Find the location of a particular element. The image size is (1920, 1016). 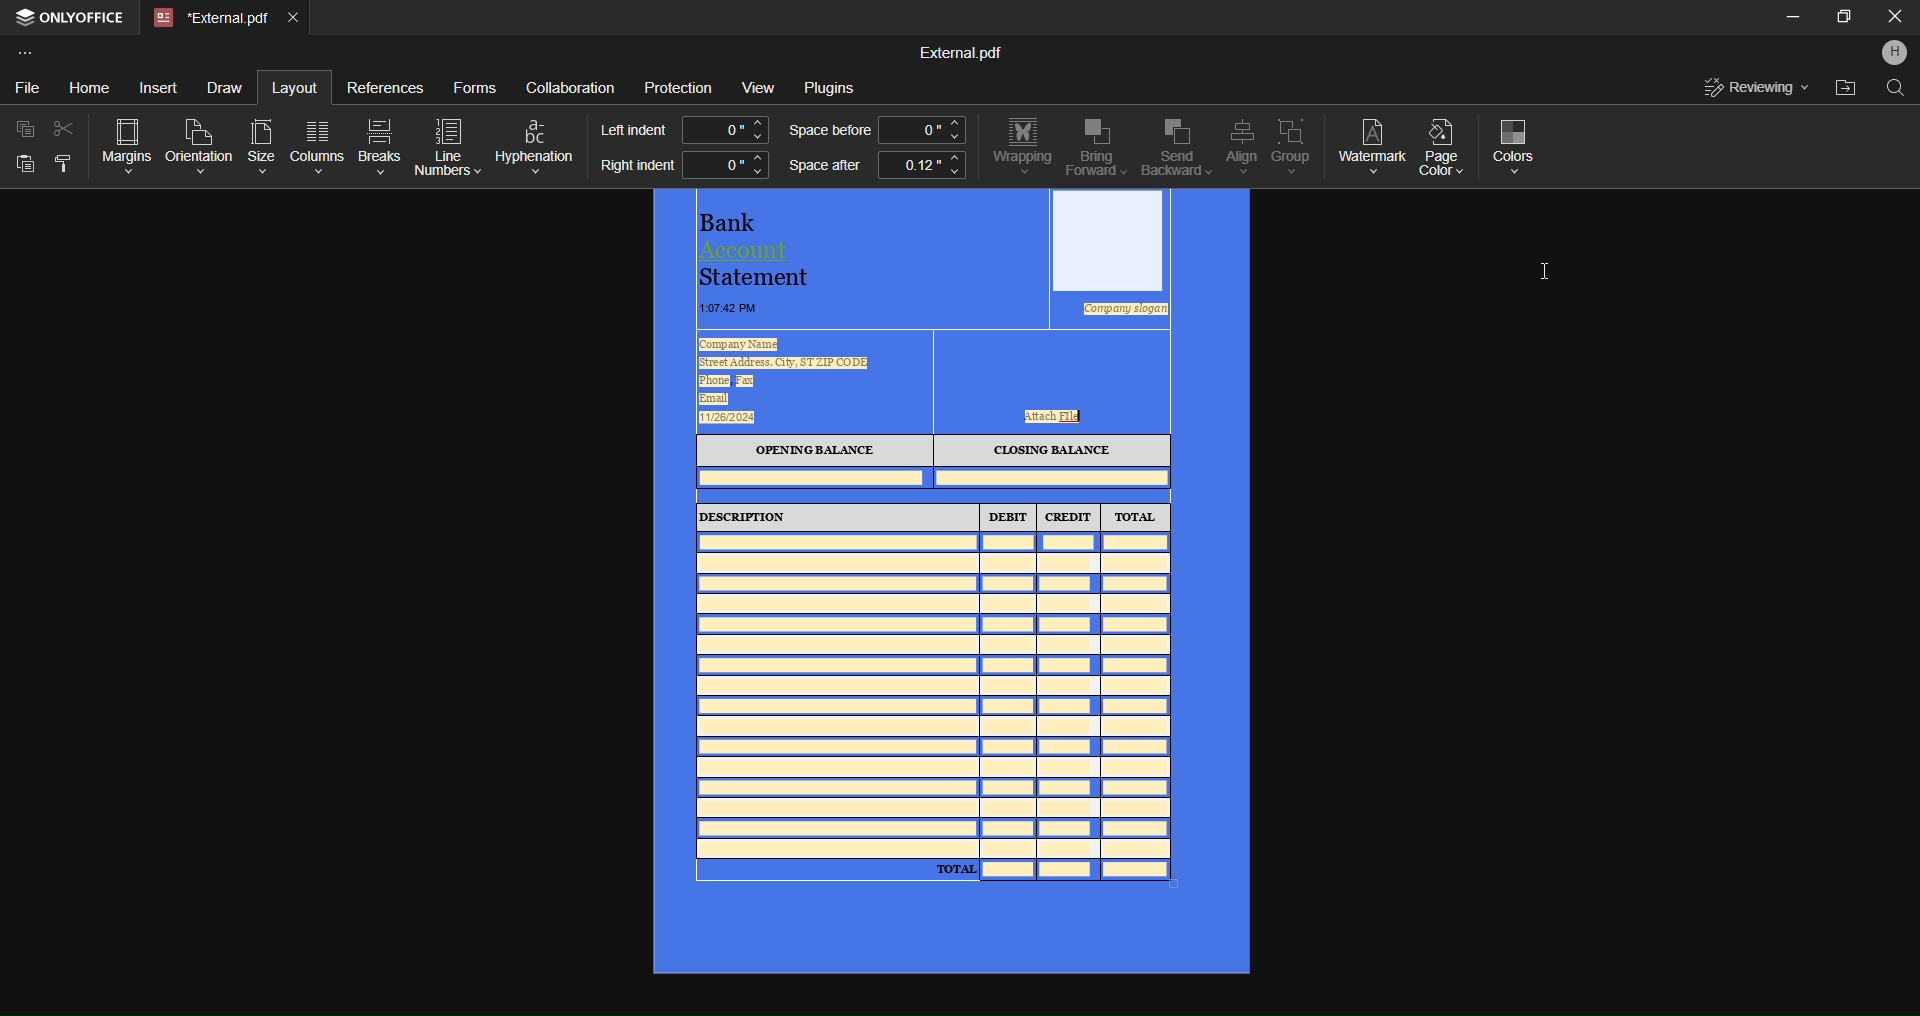

Changed Form Background Color to blue is located at coordinates (952, 585).